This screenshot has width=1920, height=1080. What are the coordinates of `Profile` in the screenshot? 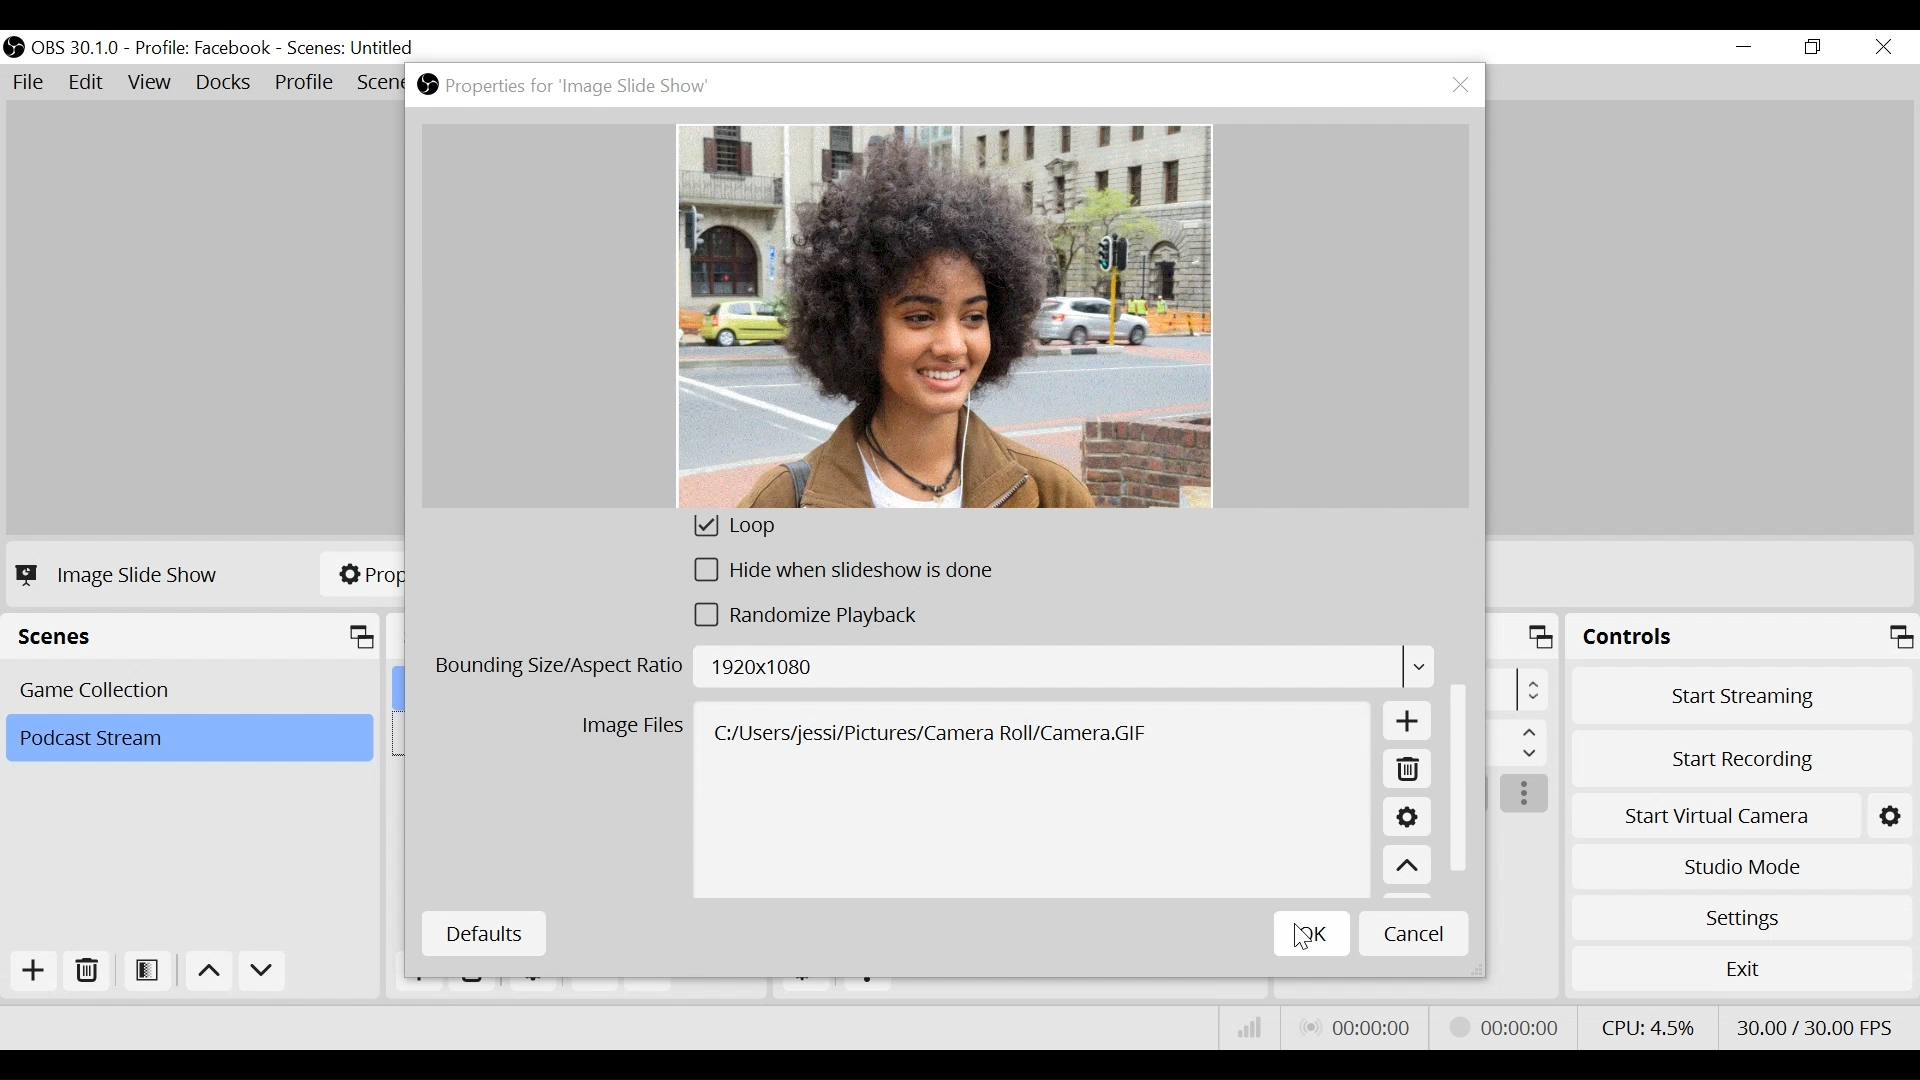 It's located at (305, 84).